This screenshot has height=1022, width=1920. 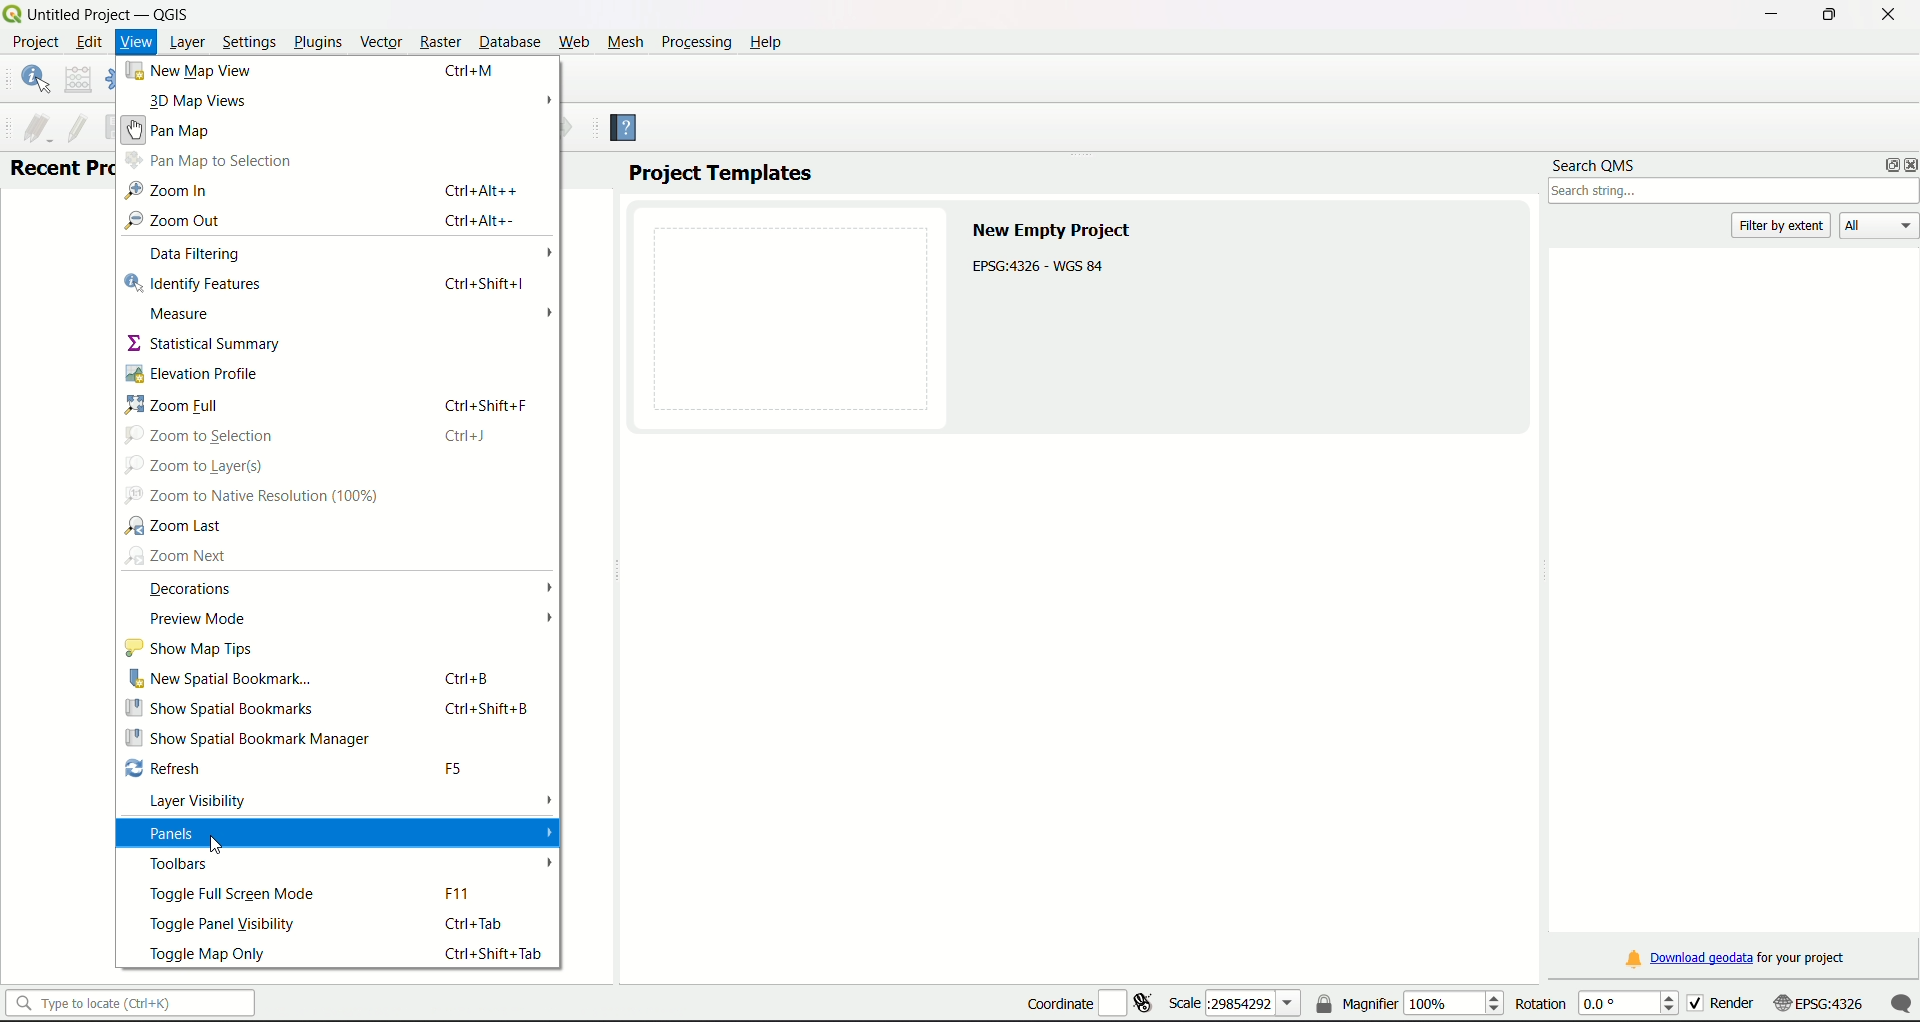 I want to click on , so click(x=167, y=190).